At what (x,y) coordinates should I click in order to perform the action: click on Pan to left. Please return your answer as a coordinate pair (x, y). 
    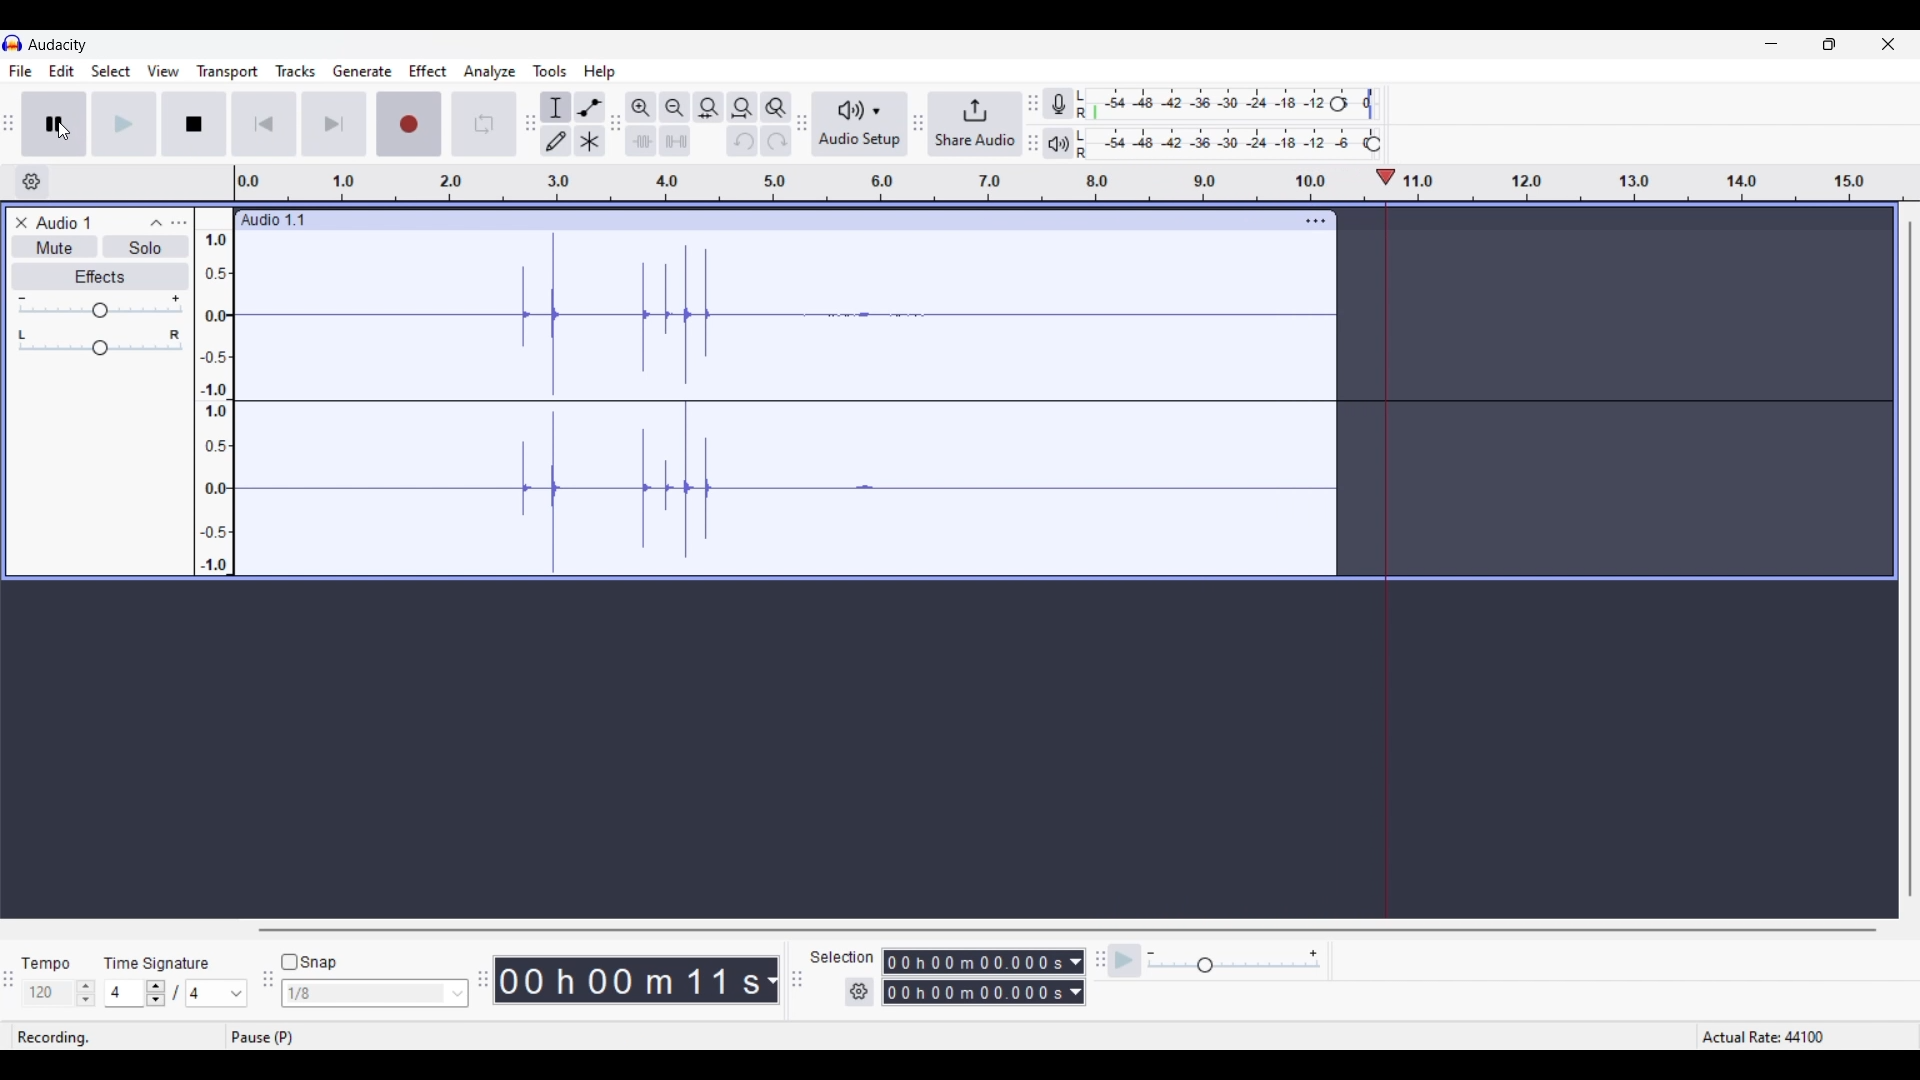
    Looking at the image, I should click on (21, 334).